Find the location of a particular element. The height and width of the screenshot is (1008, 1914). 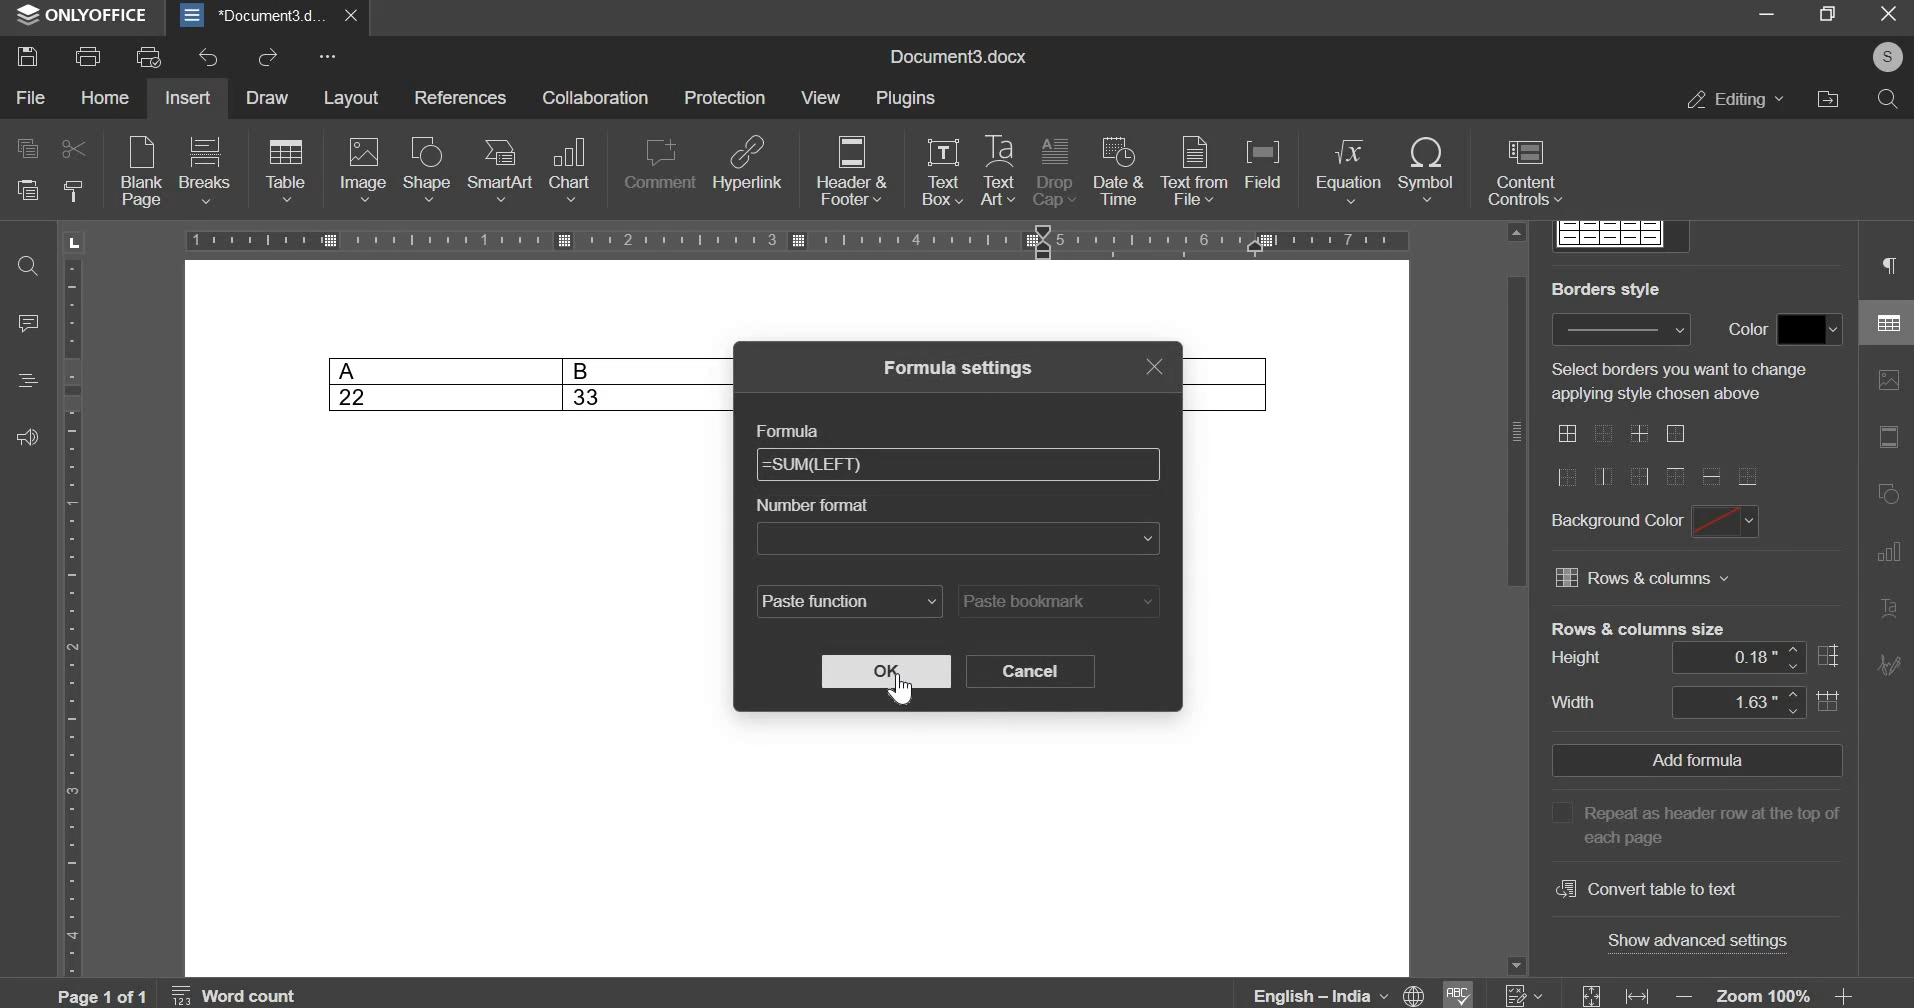

paragraph settings is located at coordinates (1891, 265).